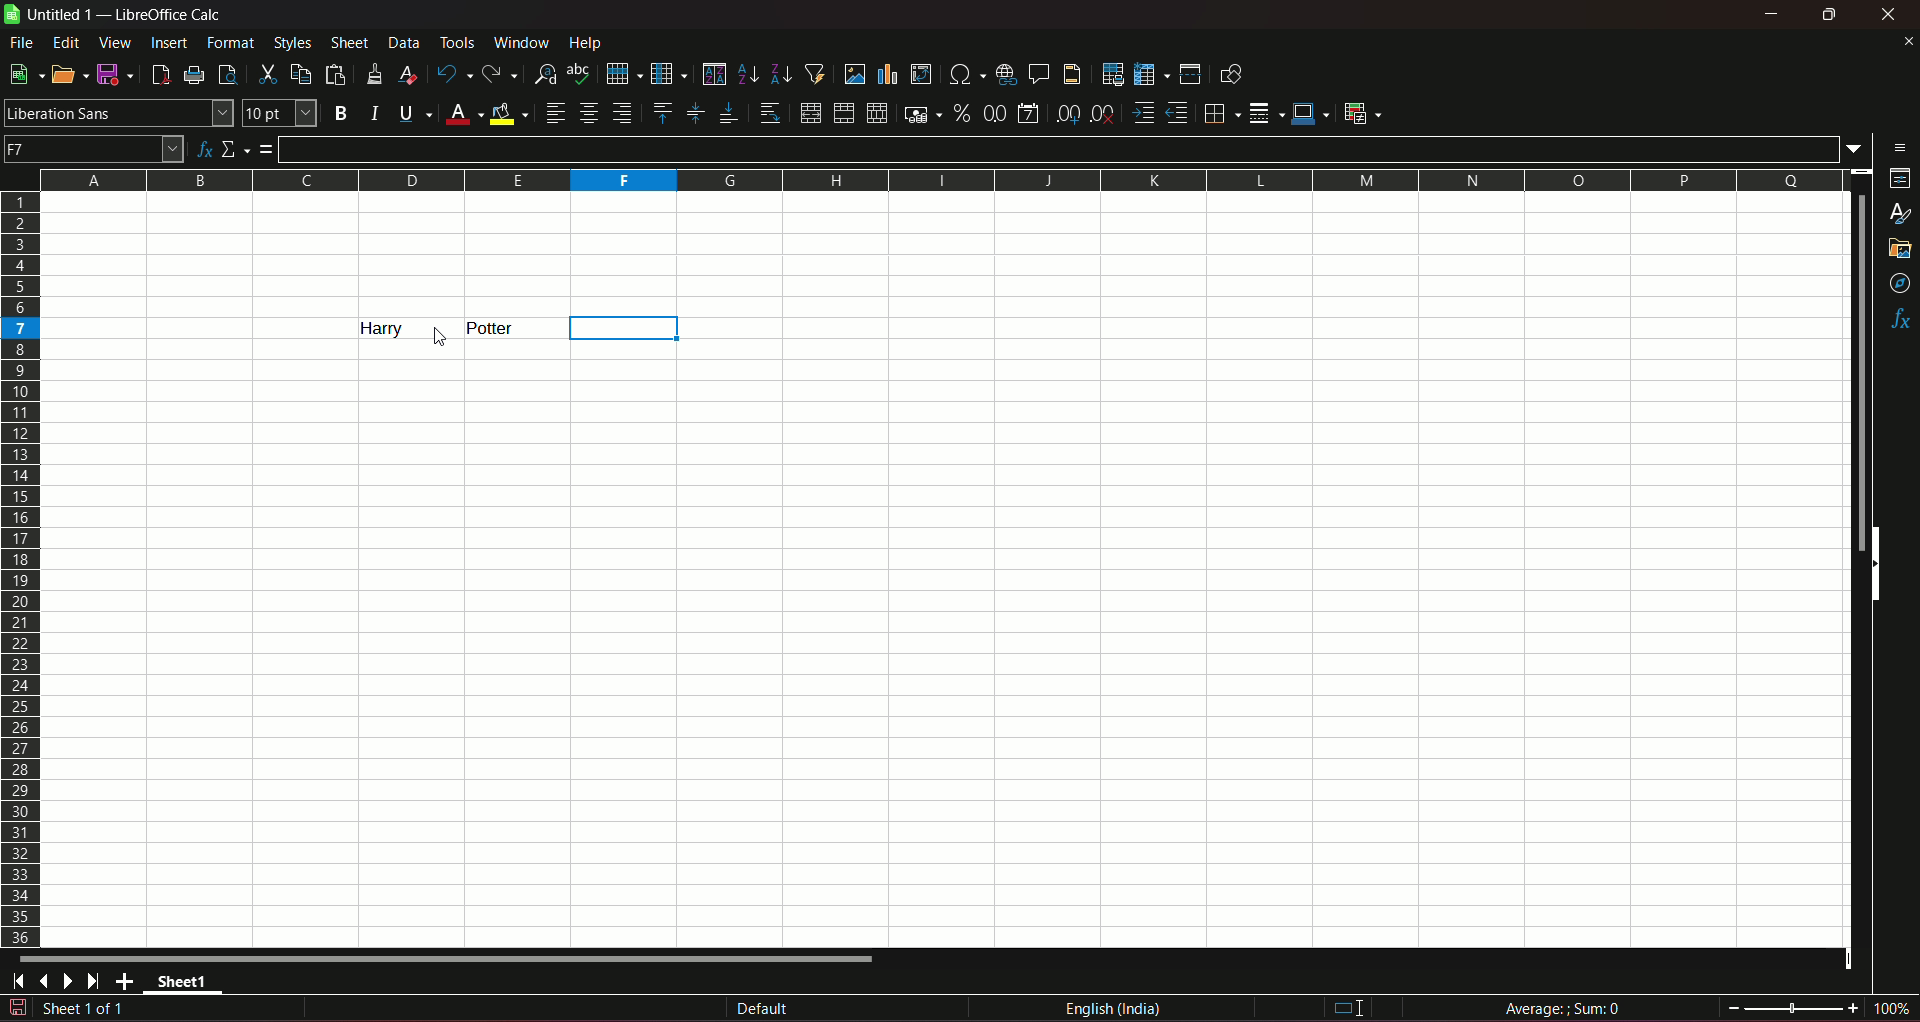  Describe the element at coordinates (301, 74) in the screenshot. I see `copy` at that location.